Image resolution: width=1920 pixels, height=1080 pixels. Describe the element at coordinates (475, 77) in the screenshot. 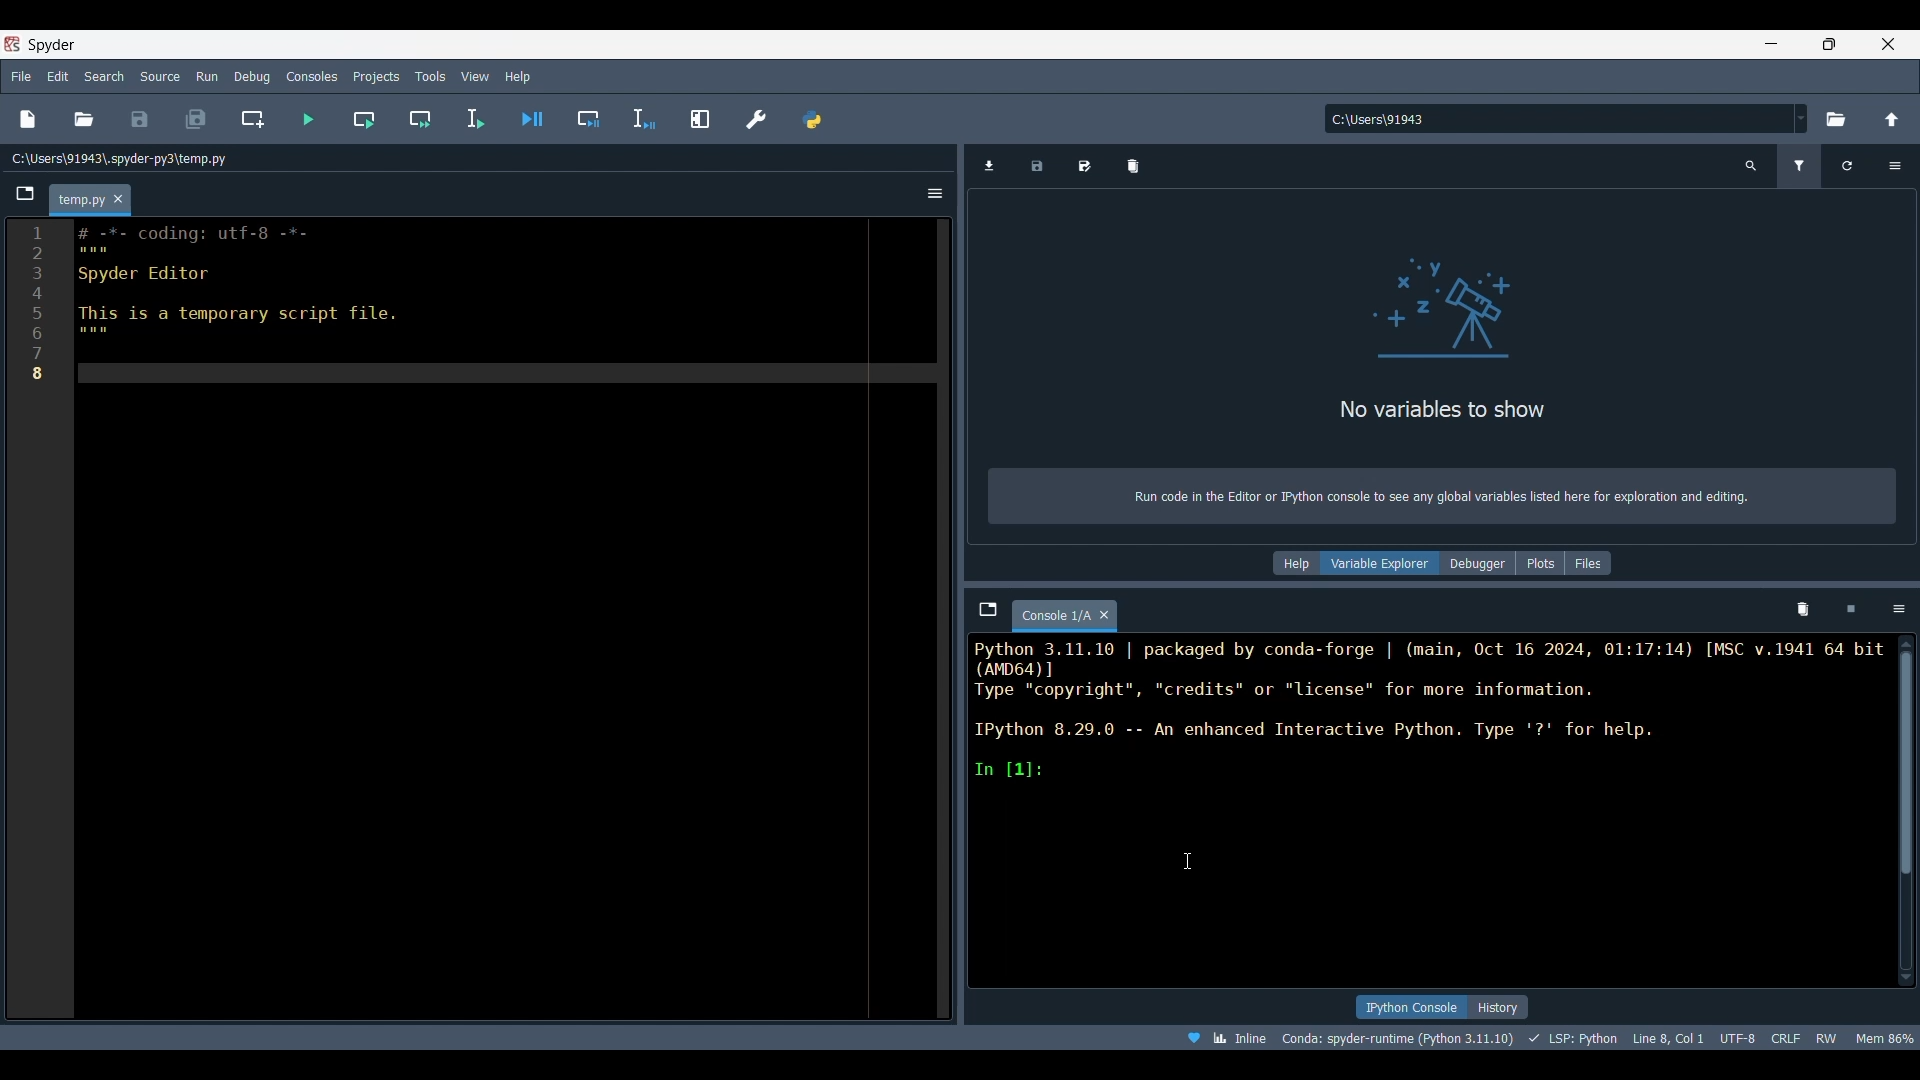

I see `View menu` at that location.